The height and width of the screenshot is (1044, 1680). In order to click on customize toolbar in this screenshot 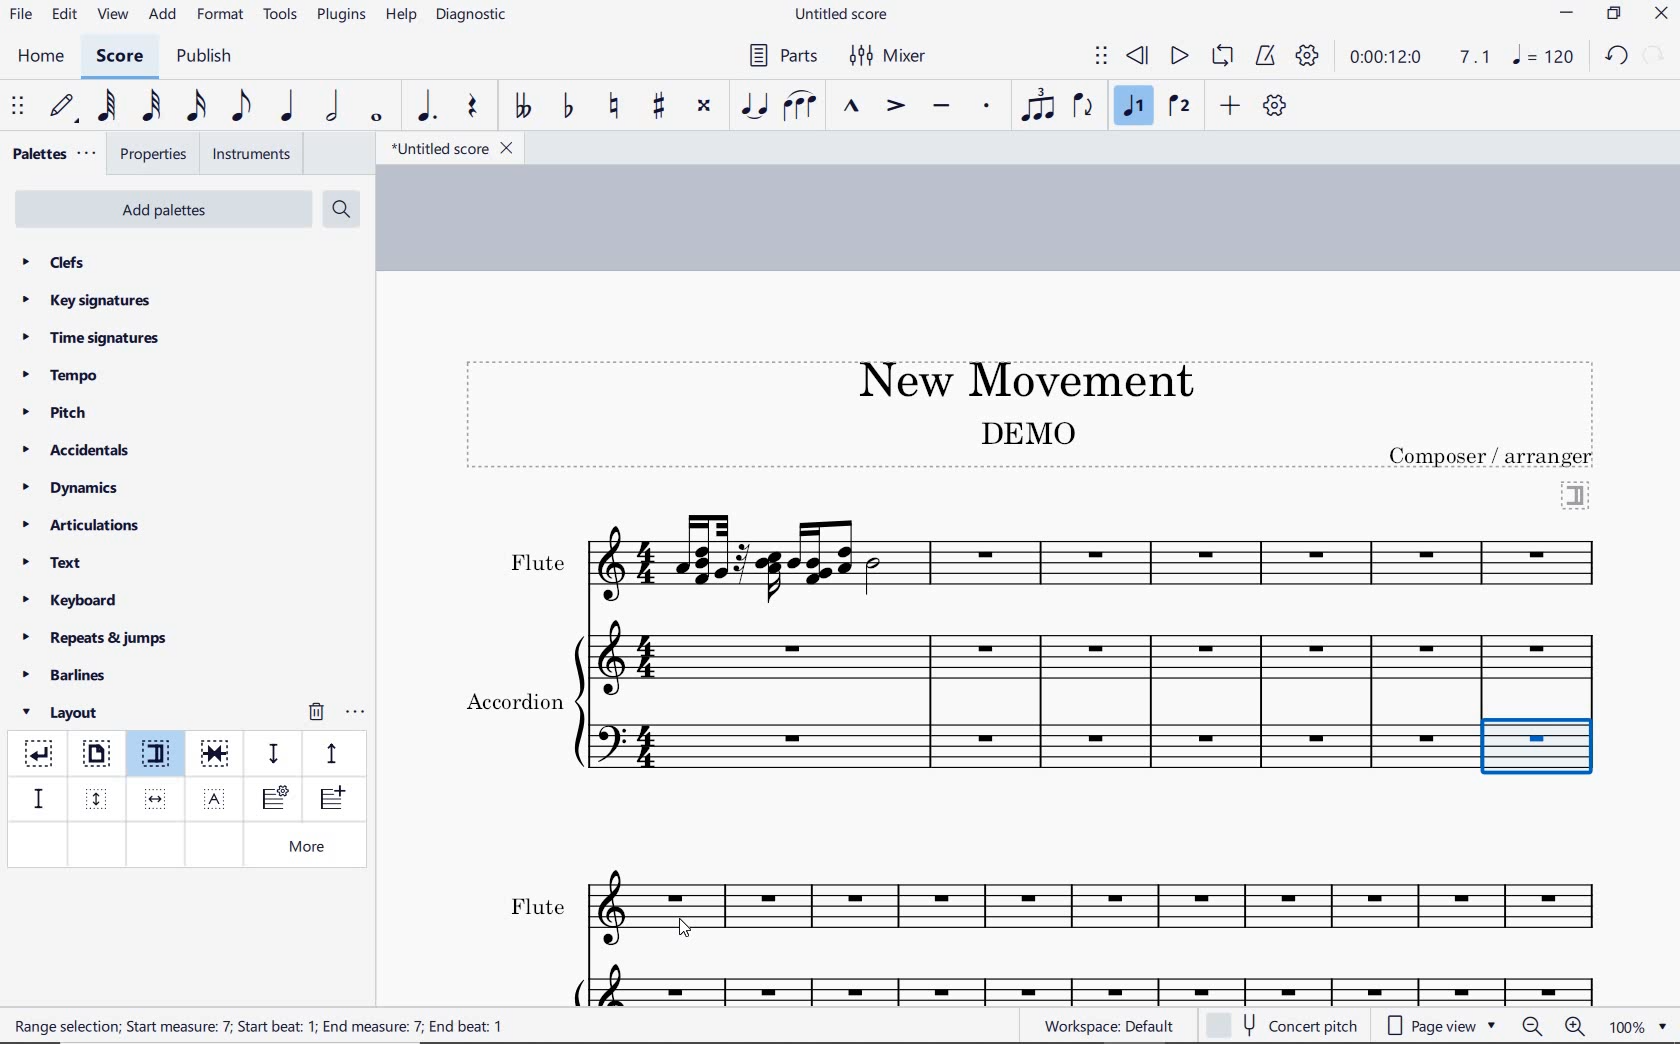, I will do `click(1276, 107)`.